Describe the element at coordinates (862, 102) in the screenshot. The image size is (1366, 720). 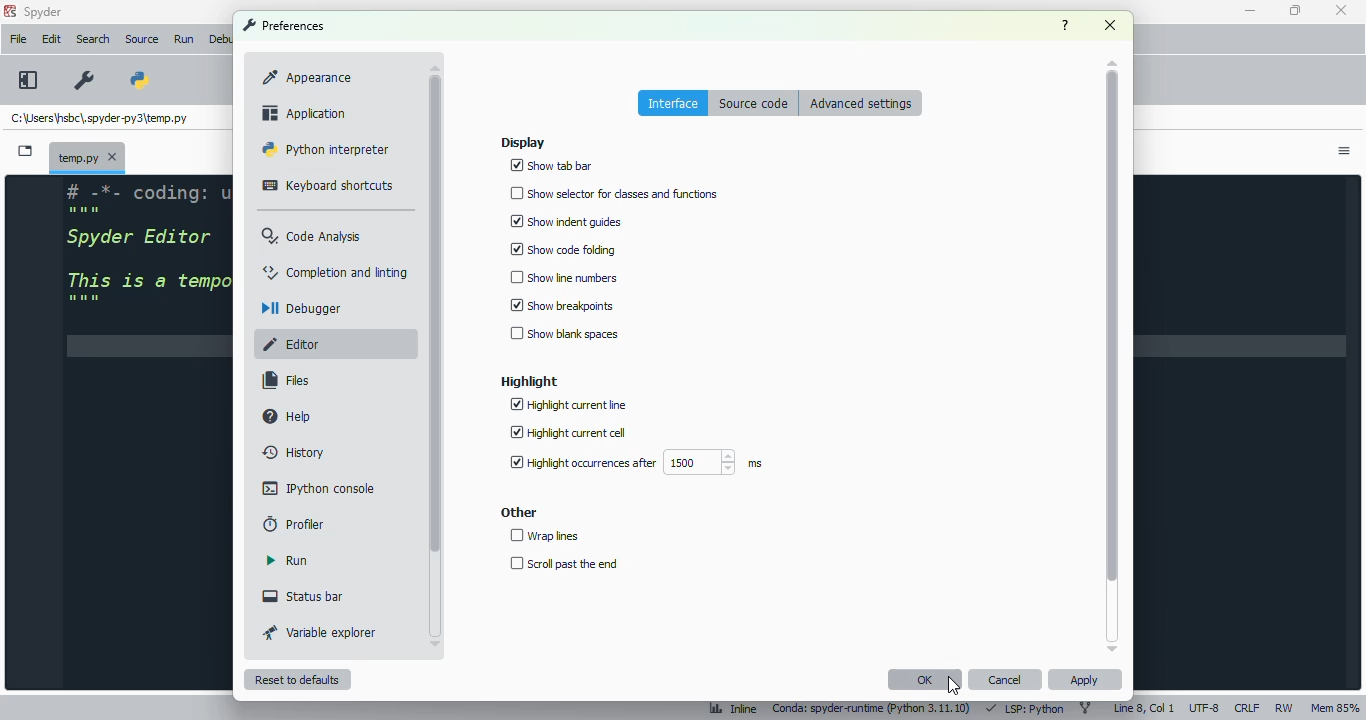
I see `advanced settings` at that location.